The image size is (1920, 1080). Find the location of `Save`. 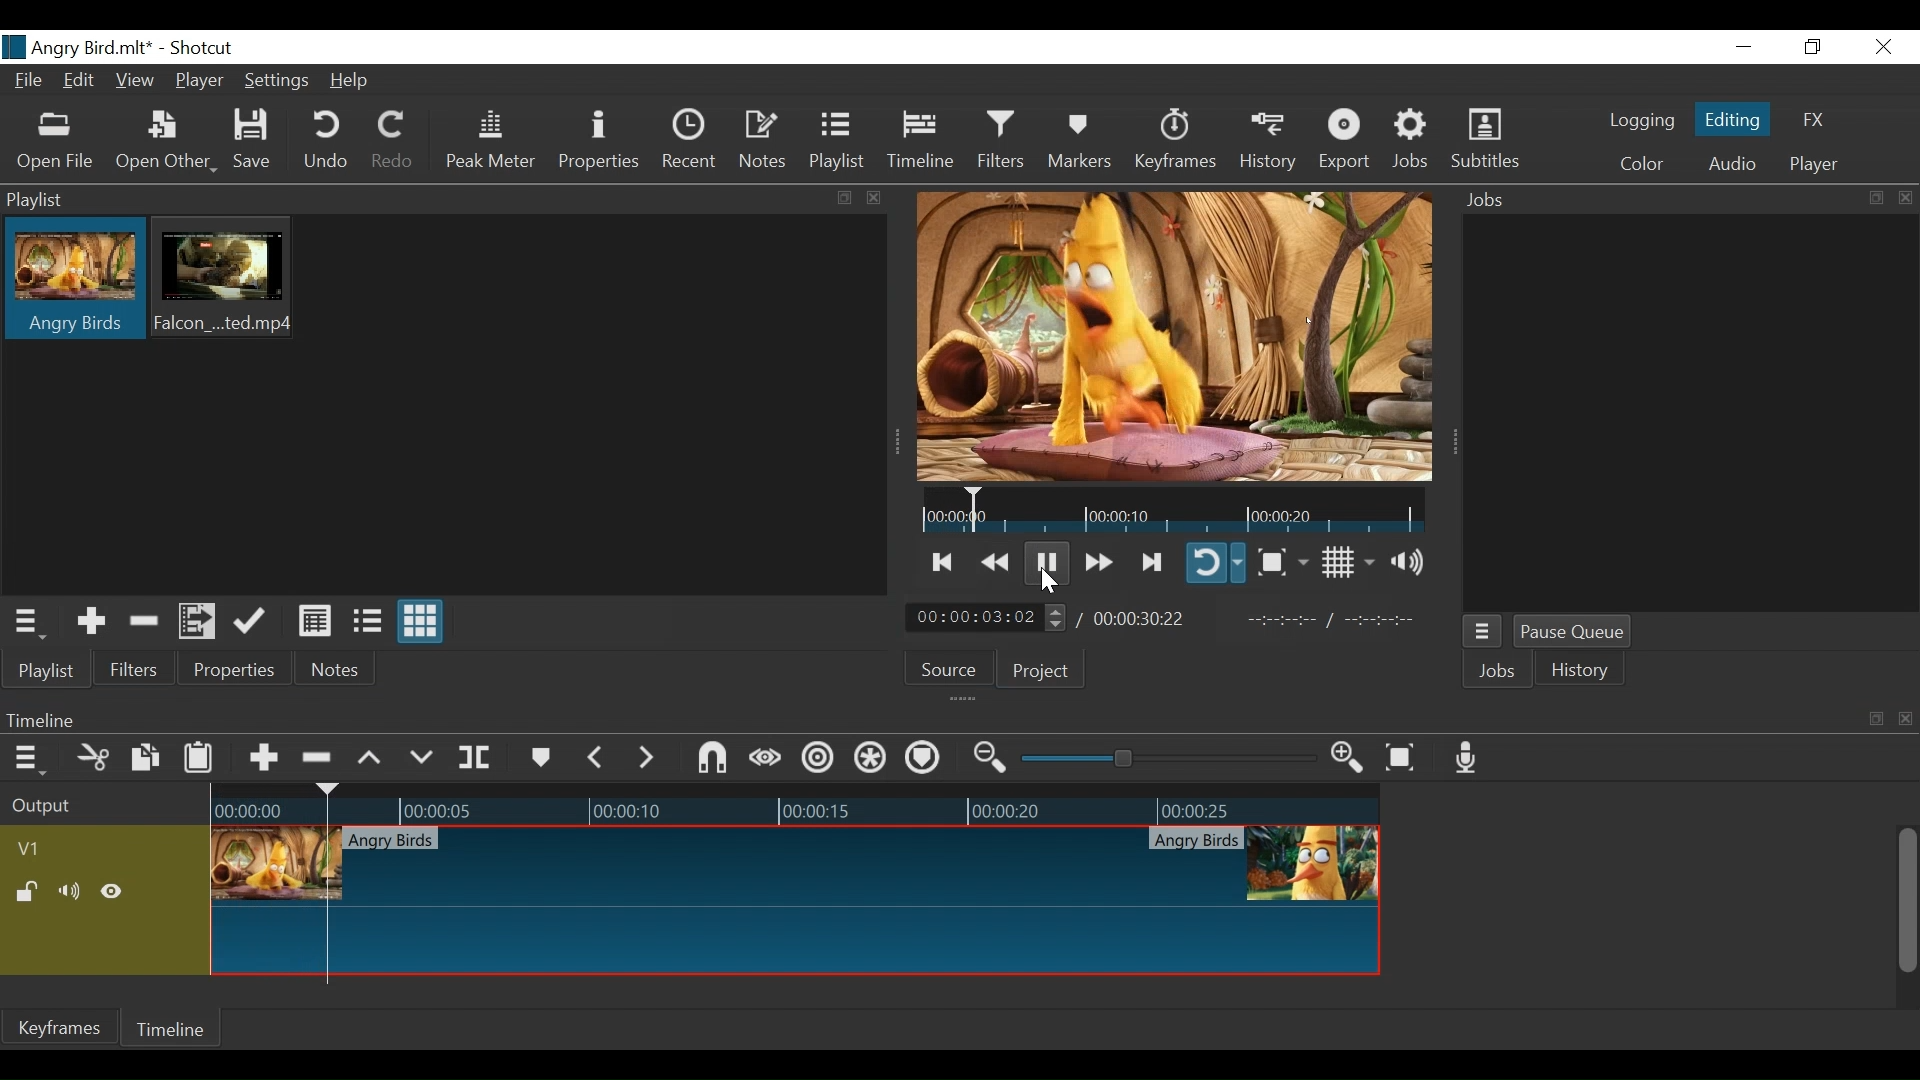

Save is located at coordinates (259, 143).